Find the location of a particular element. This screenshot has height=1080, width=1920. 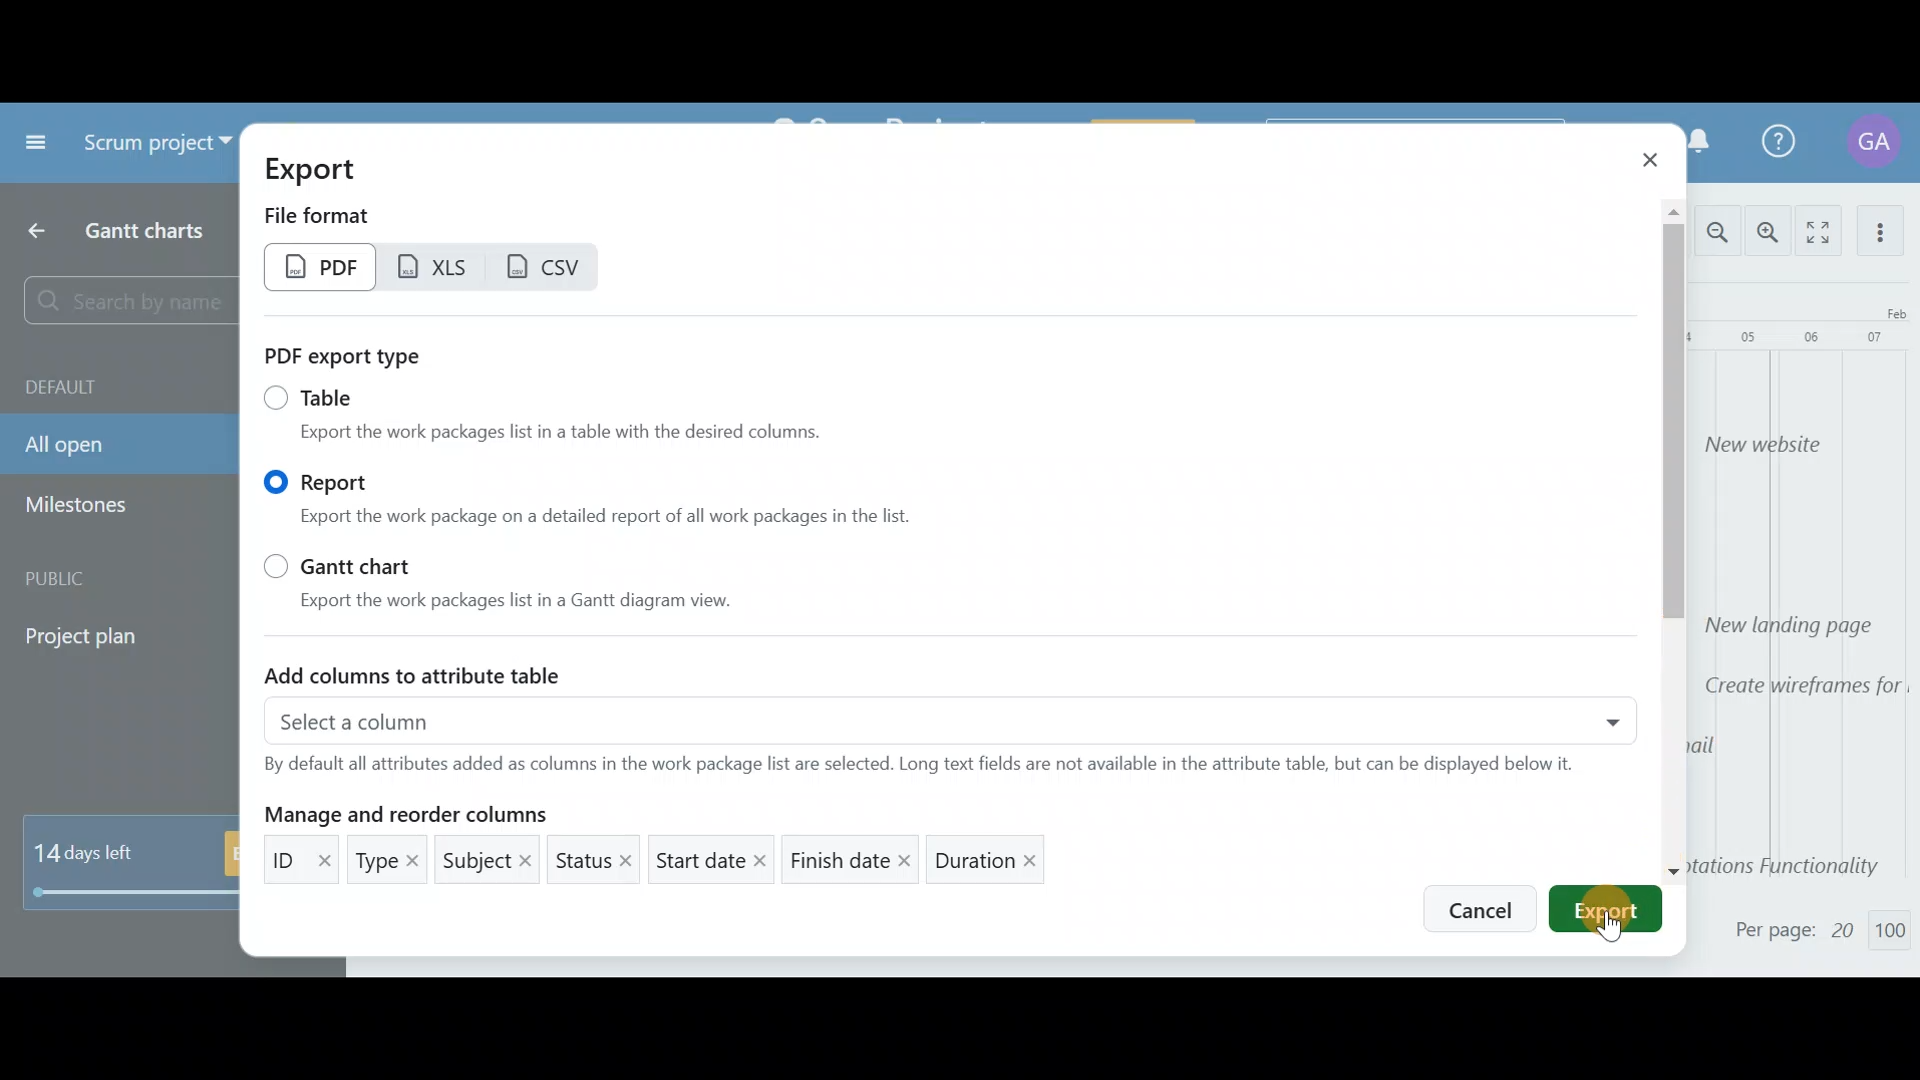

Export the work packages list in a table with the desired columns is located at coordinates (568, 434).